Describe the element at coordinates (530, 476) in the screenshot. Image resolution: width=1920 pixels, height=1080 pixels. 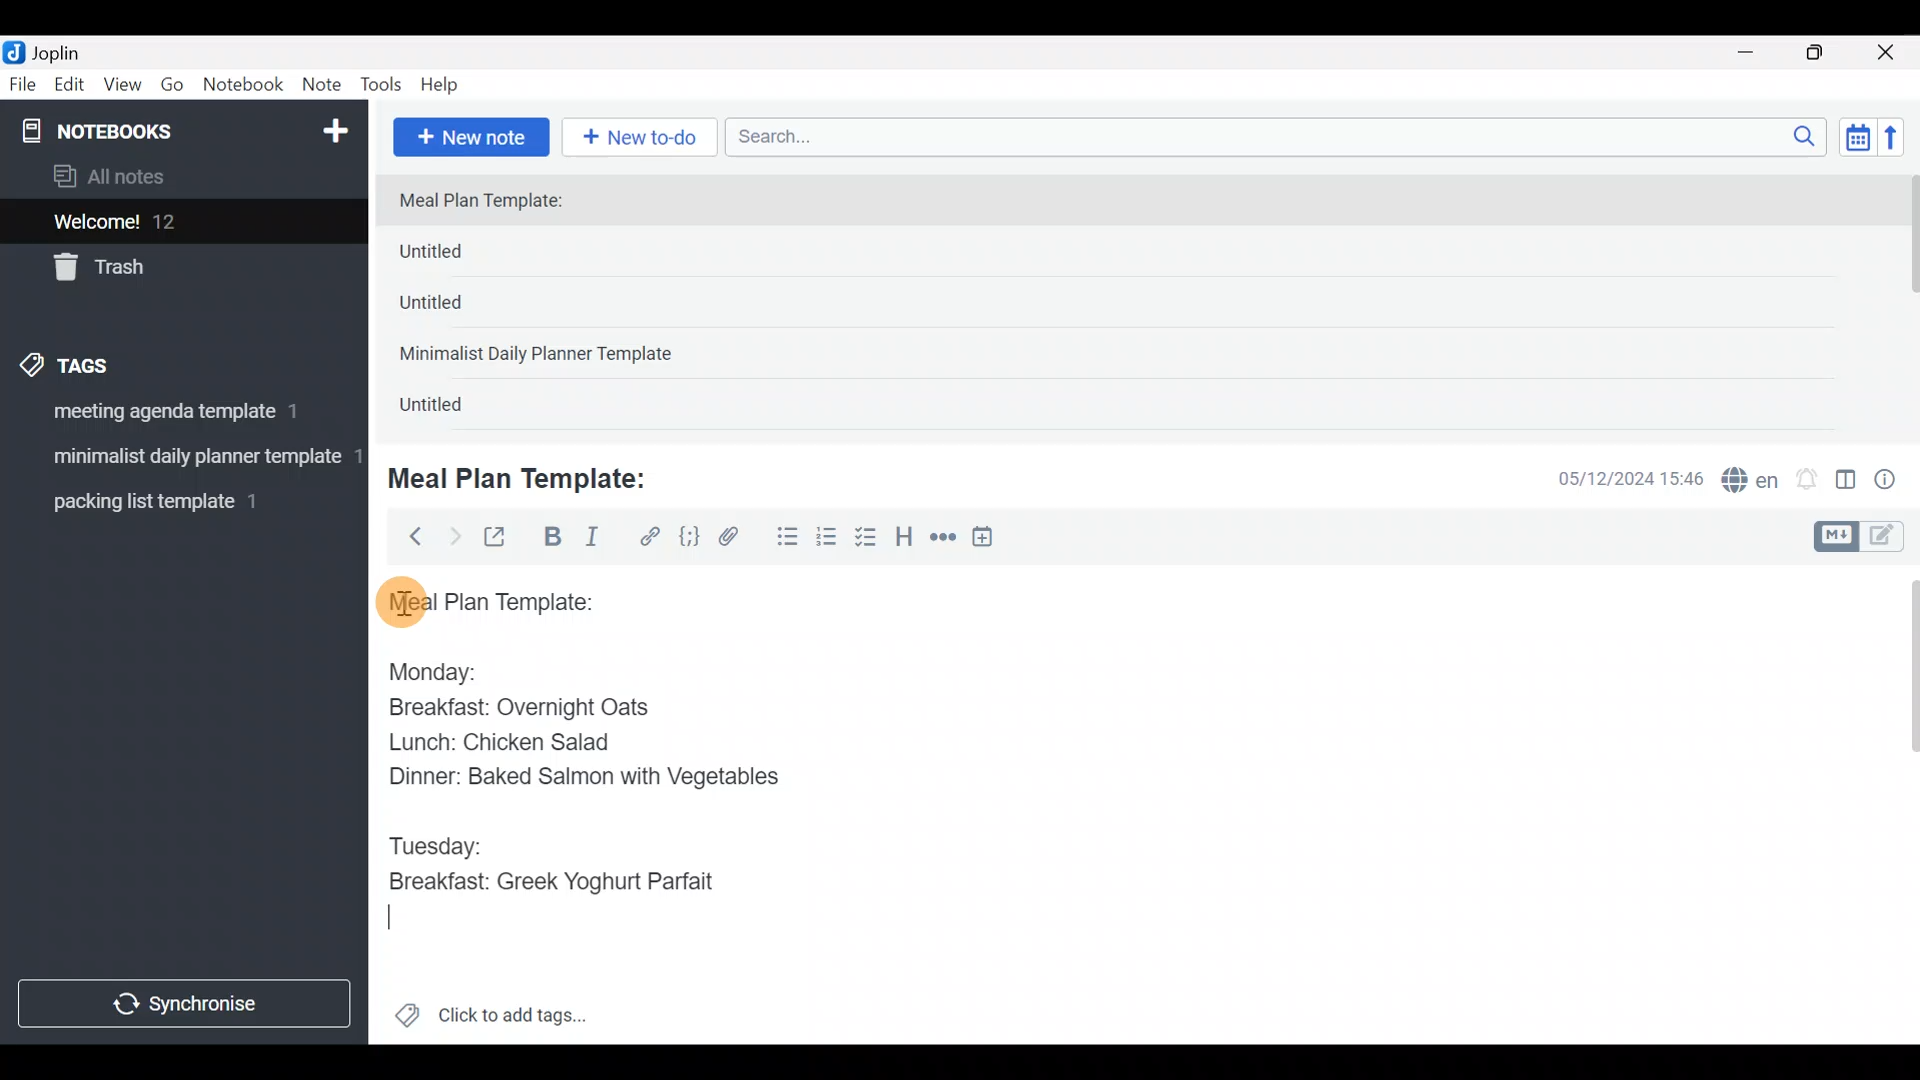
I see `Meal Plan Template:` at that location.